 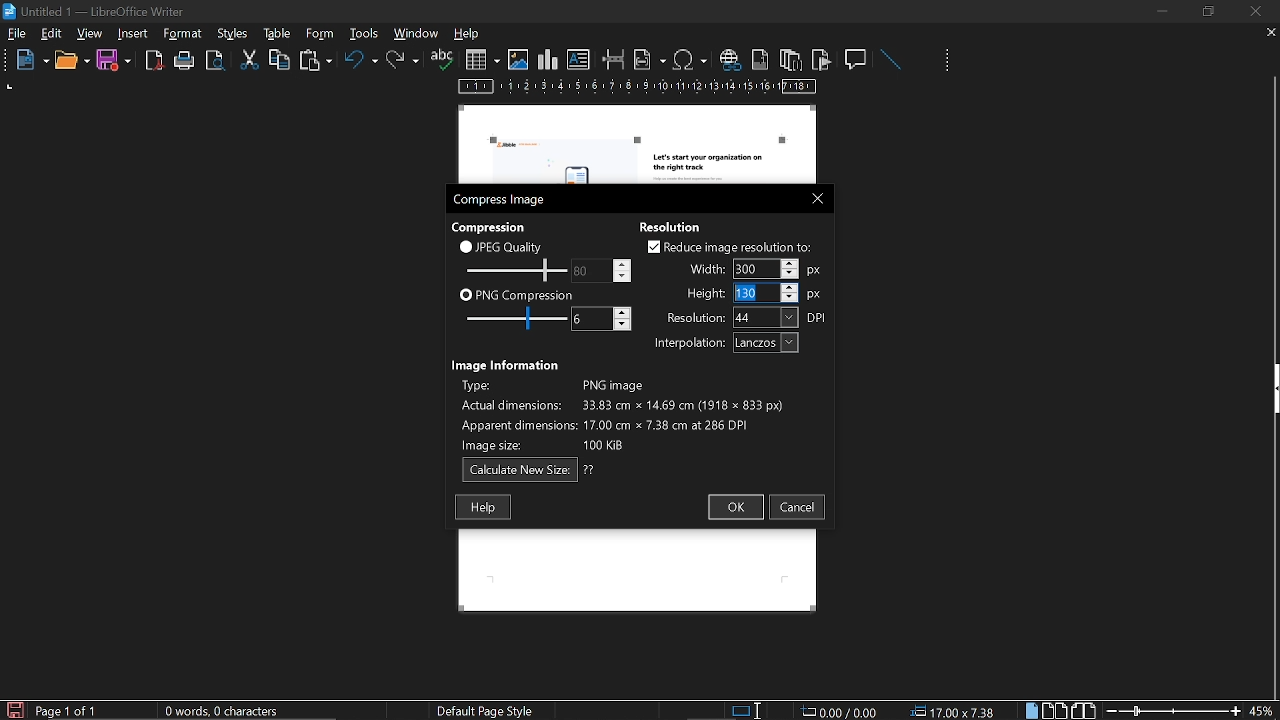 I want to click on insert table, so click(x=482, y=60).